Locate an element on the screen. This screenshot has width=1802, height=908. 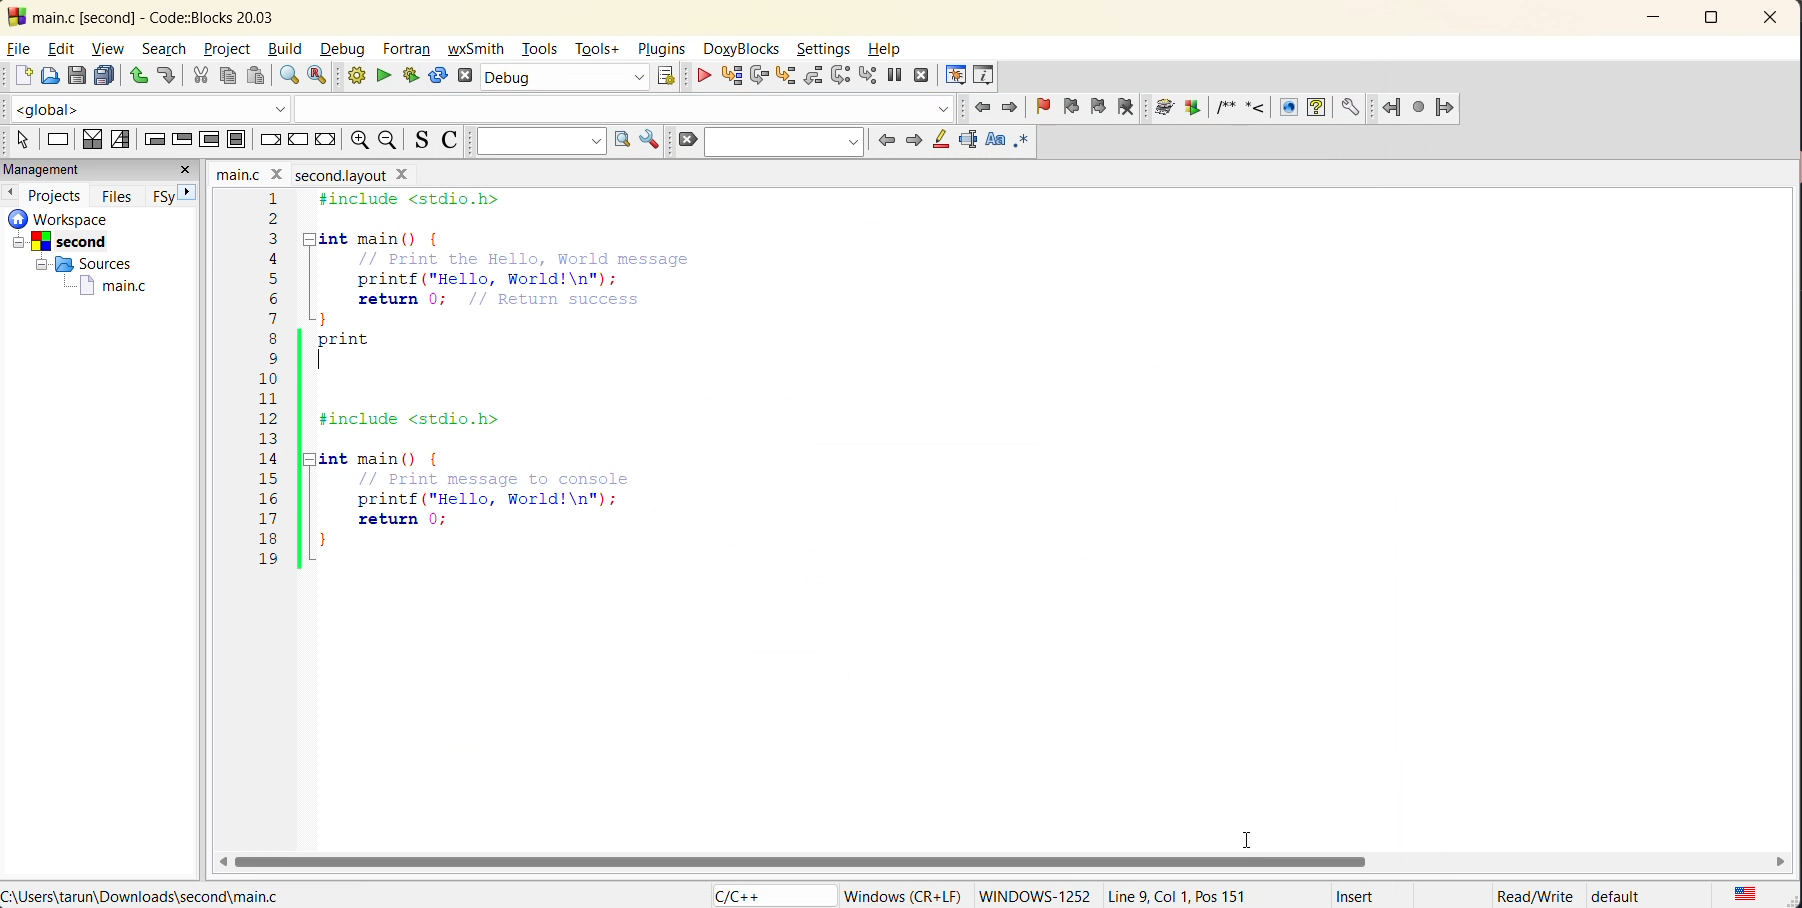
build is located at coordinates (361, 79).